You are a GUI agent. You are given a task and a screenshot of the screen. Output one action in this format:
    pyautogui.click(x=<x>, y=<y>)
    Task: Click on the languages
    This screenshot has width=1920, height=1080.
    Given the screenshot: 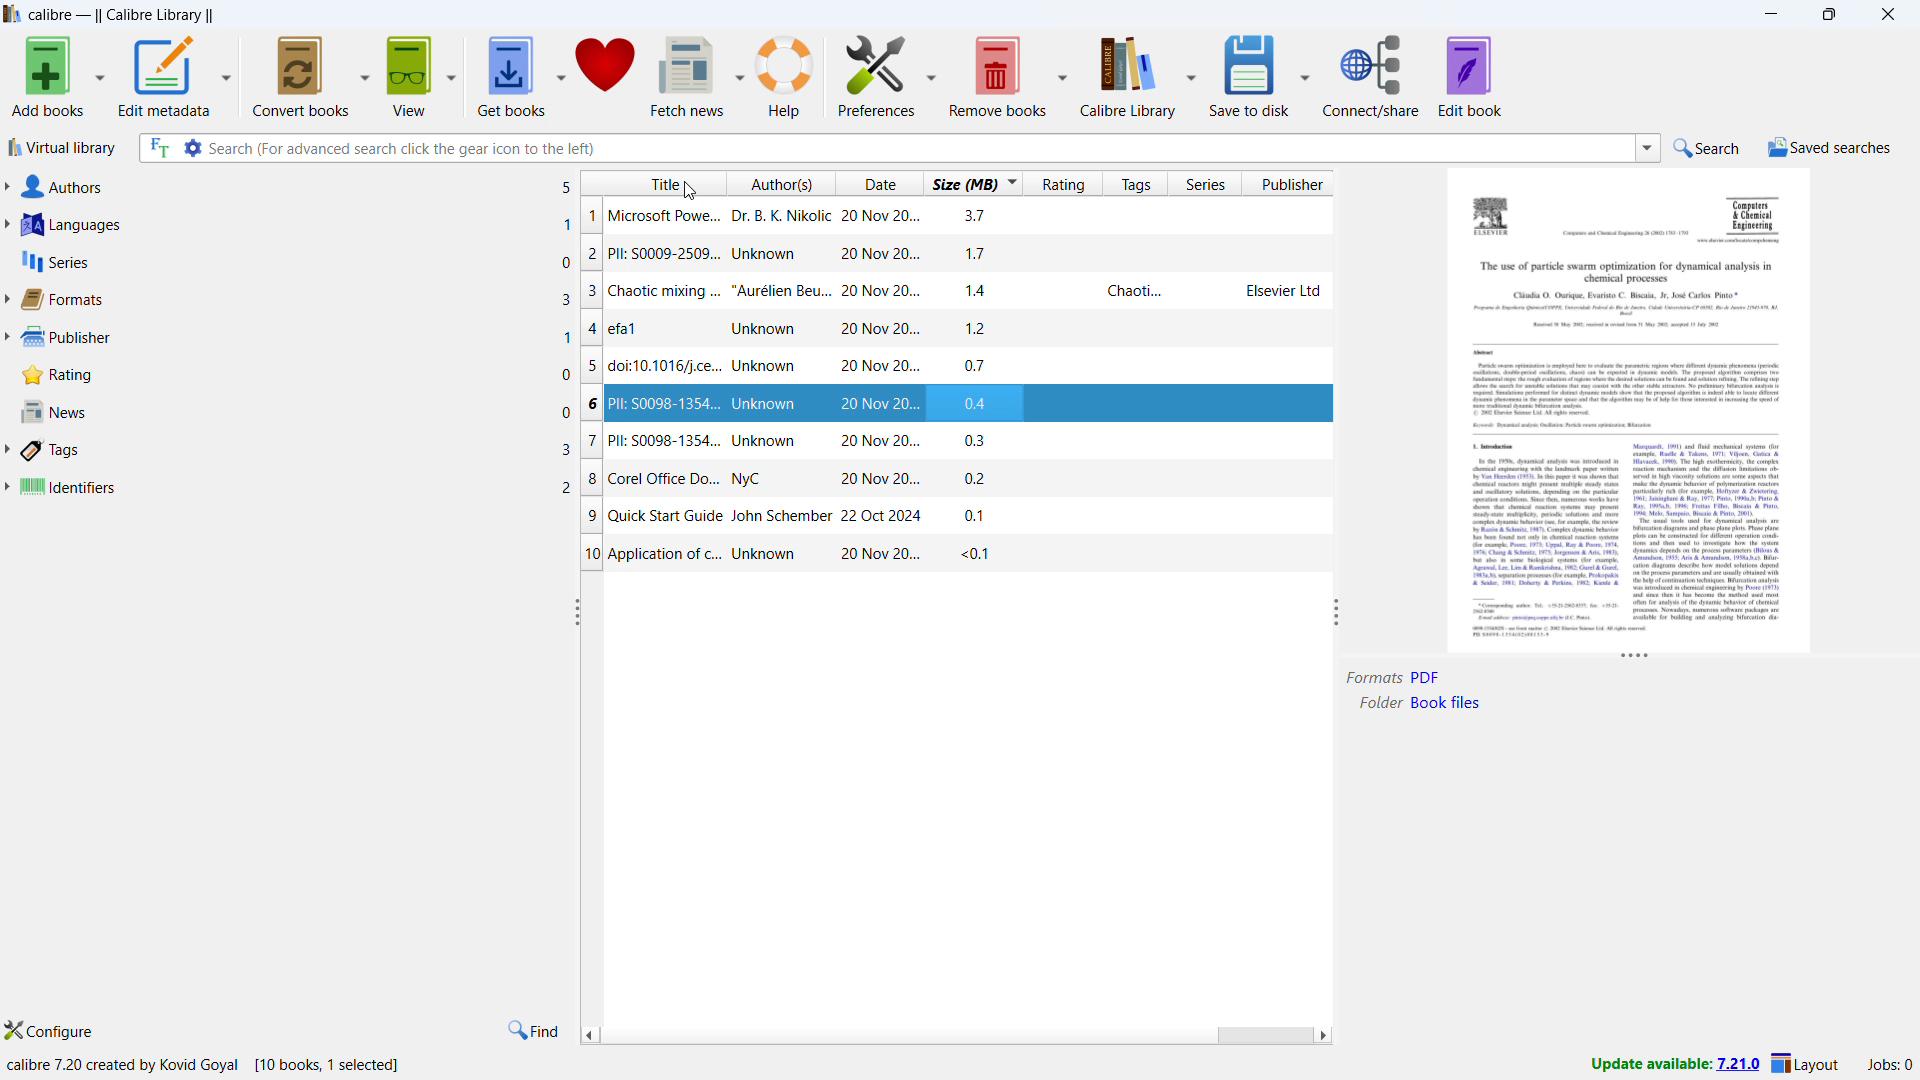 What is the action you would take?
    pyautogui.click(x=296, y=224)
    